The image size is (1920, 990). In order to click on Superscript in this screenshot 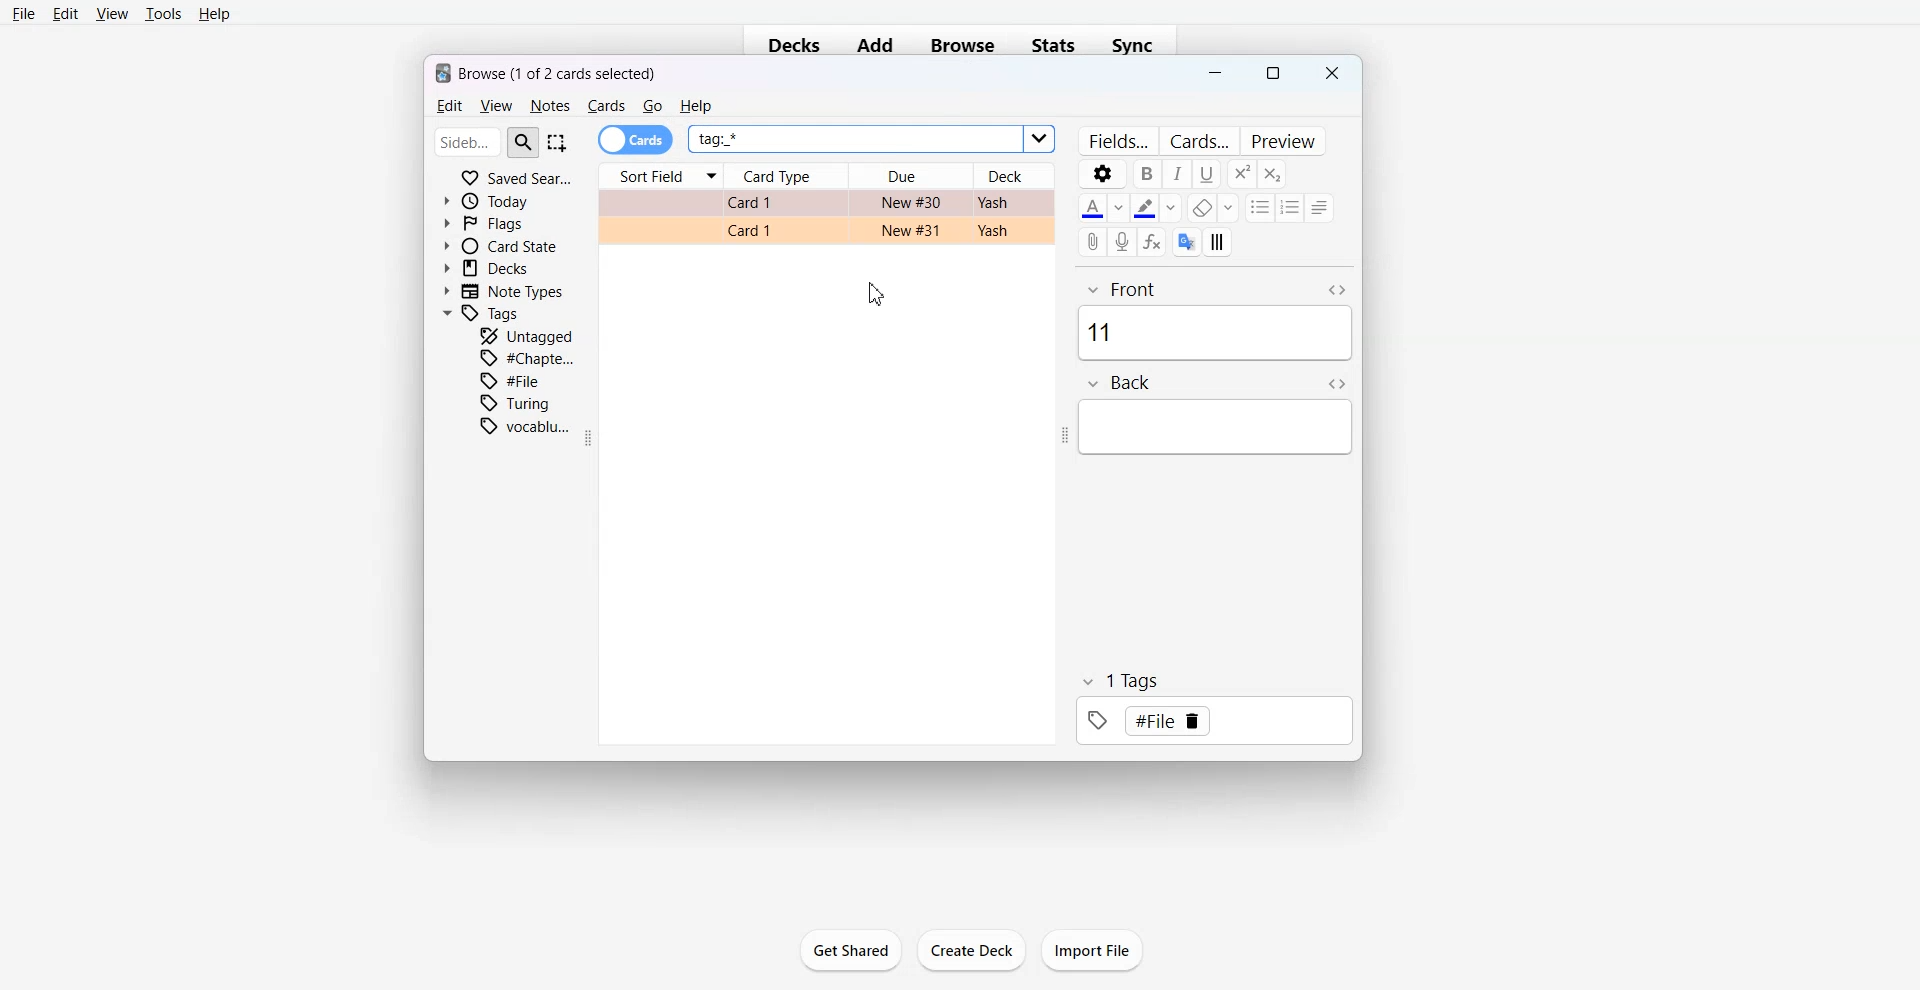, I will do `click(1272, 174)`.